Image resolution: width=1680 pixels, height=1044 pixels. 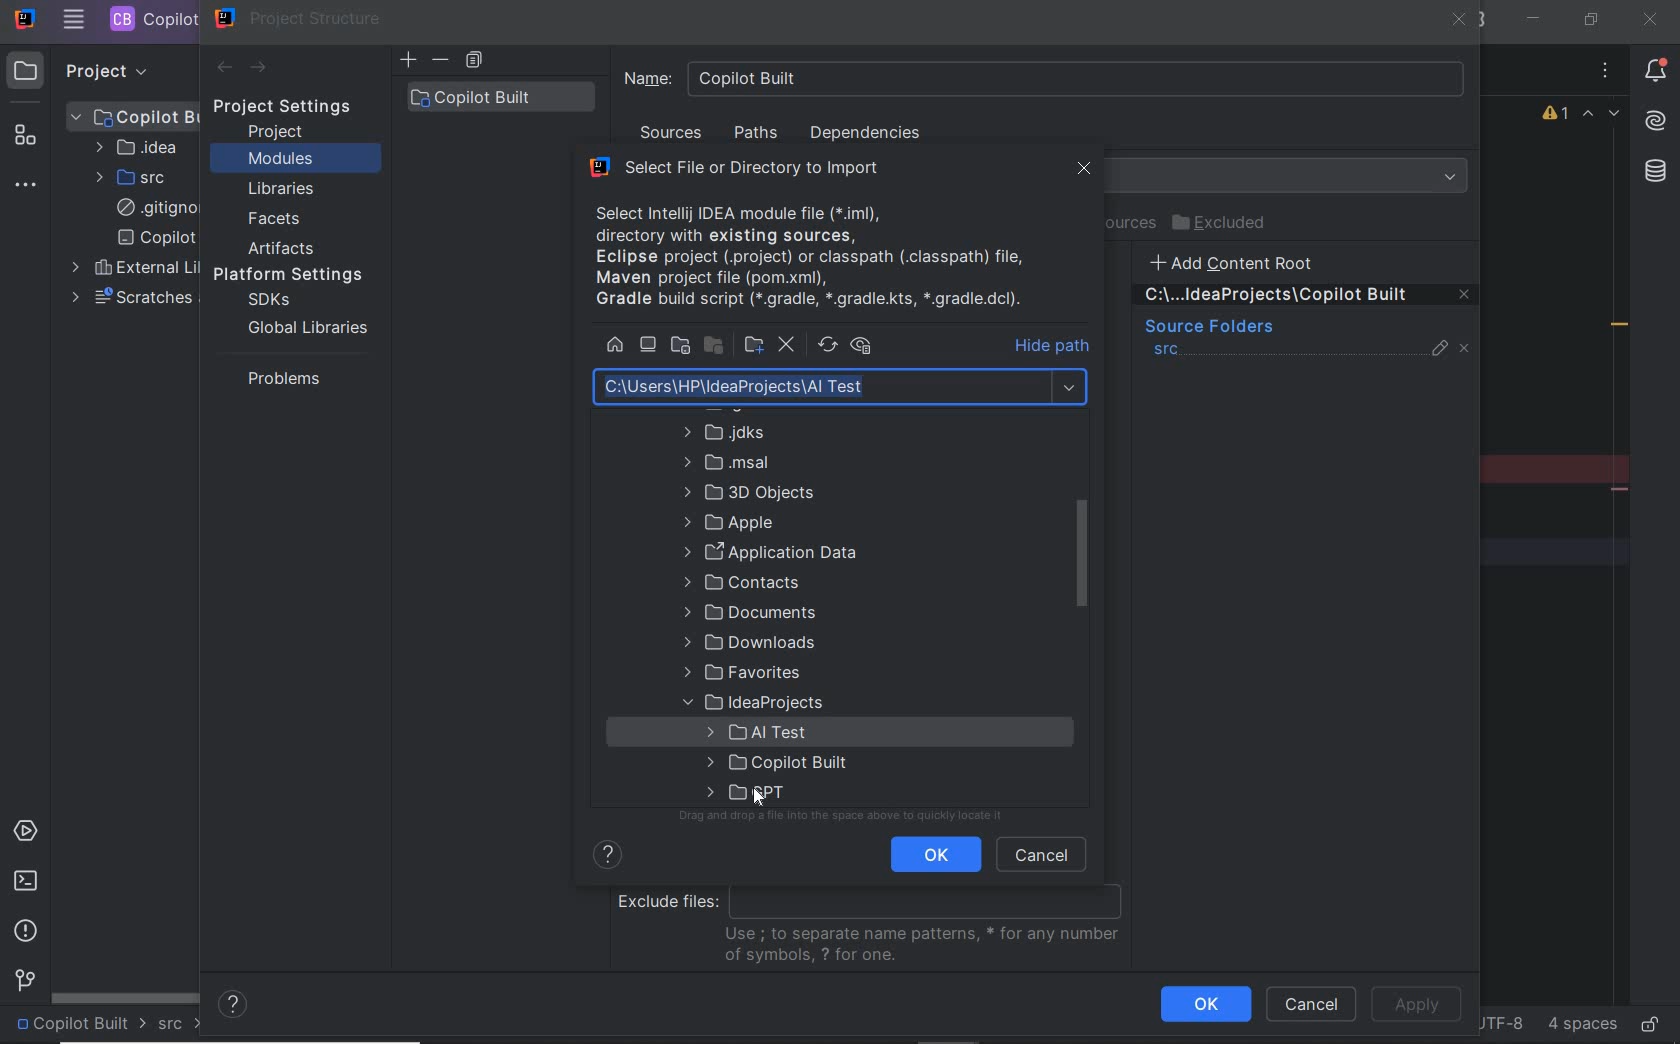 I want to click on problems, so click(x=279, y=378).